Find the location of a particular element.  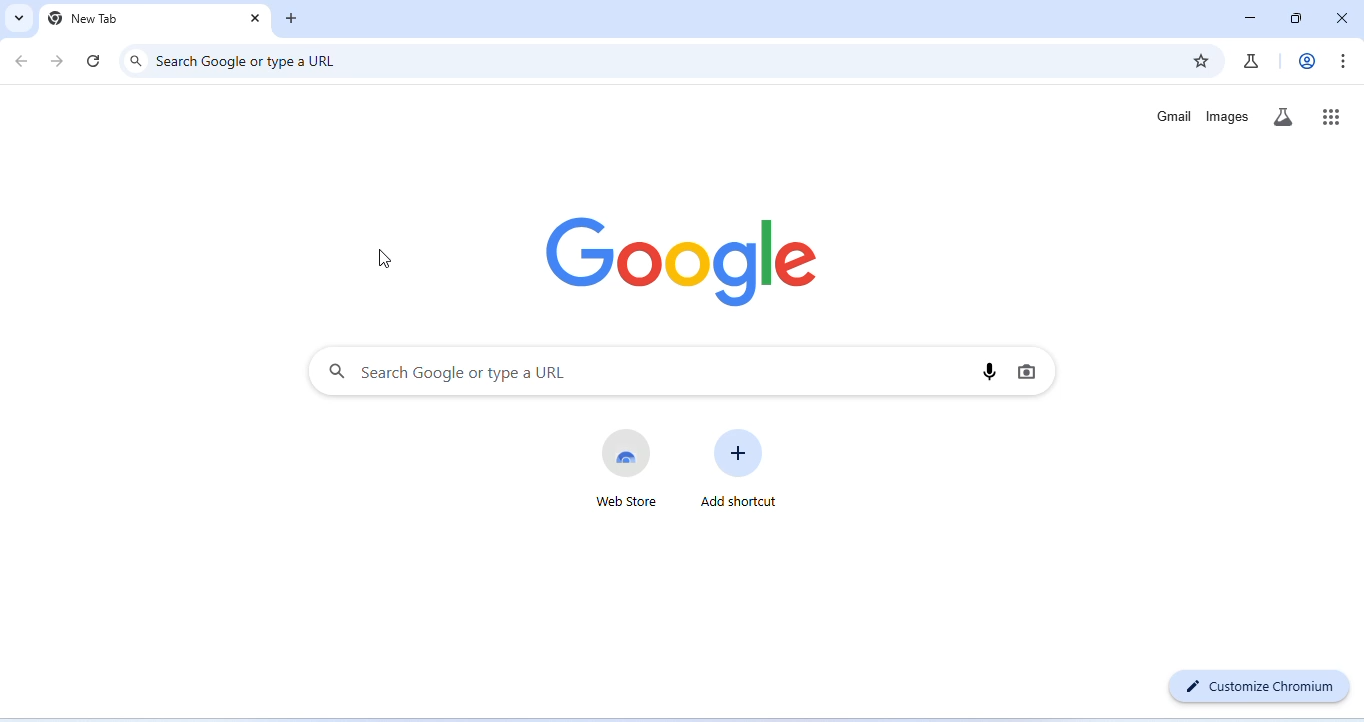

search Google or type a URL is located at coordinates (446, 371).